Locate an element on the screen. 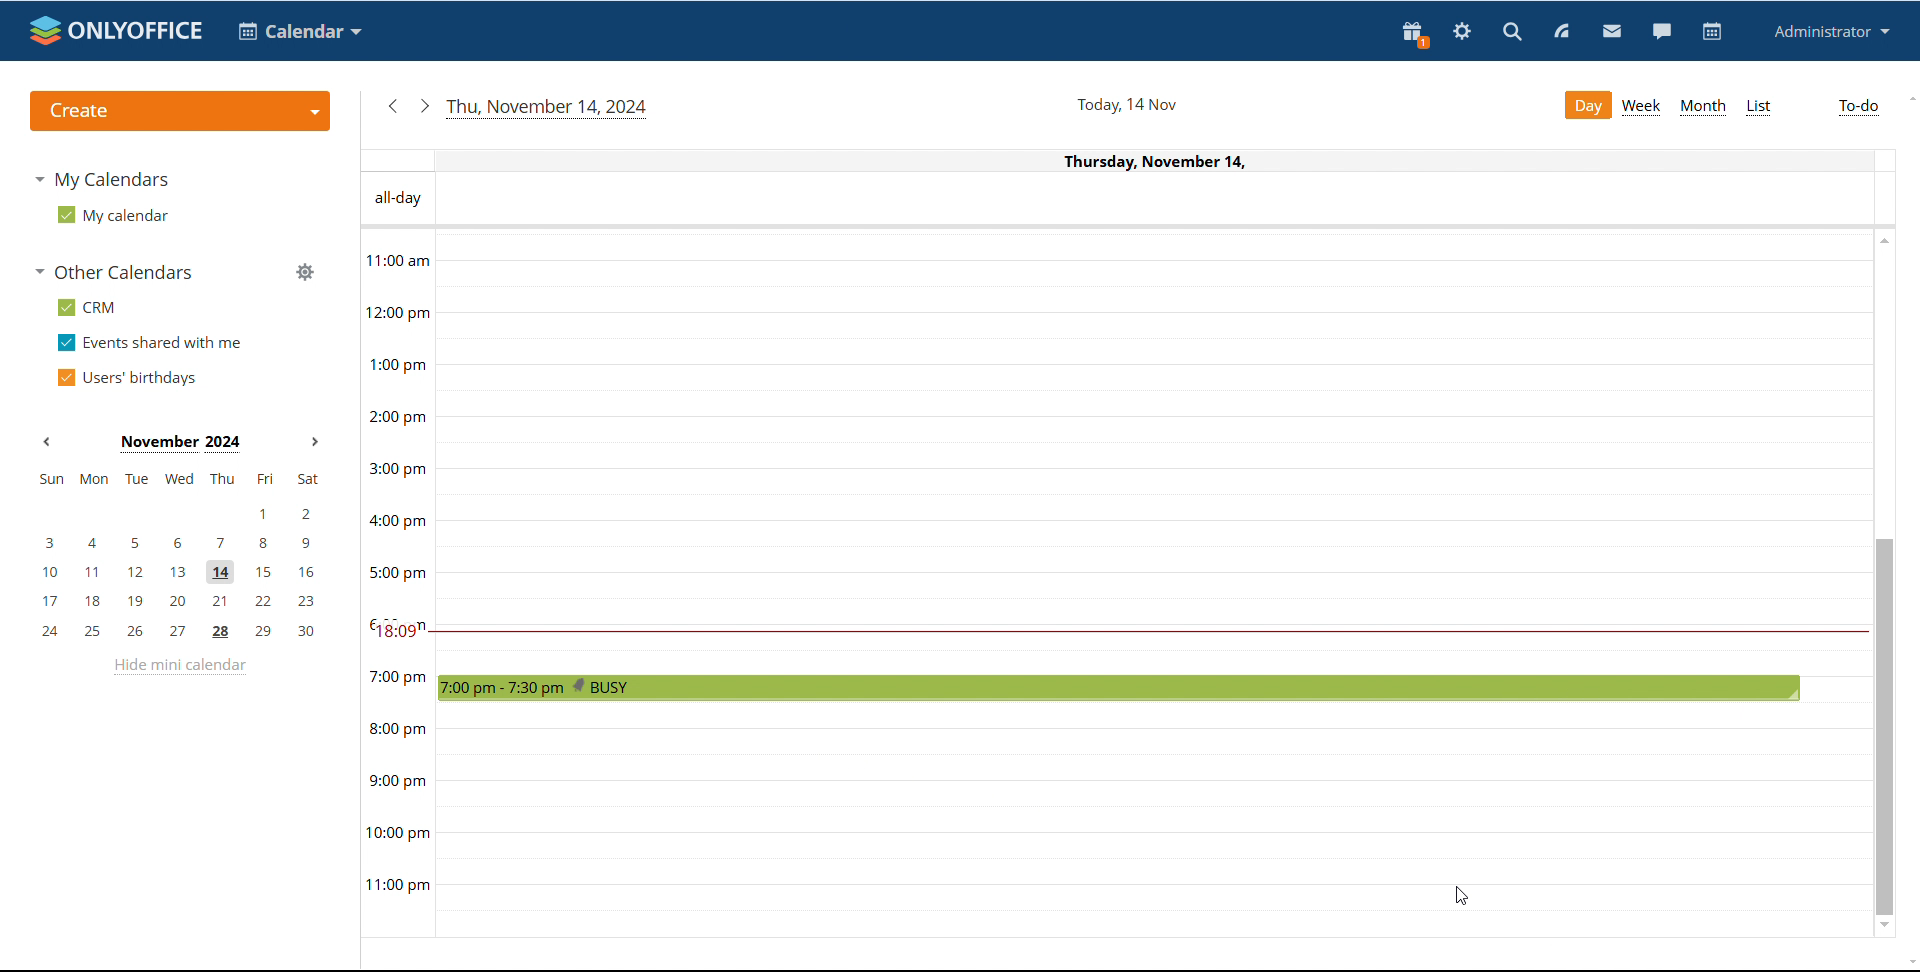 The height and width of the screenshot is (972, 1920). feed is located at coordinates (1564, 31).